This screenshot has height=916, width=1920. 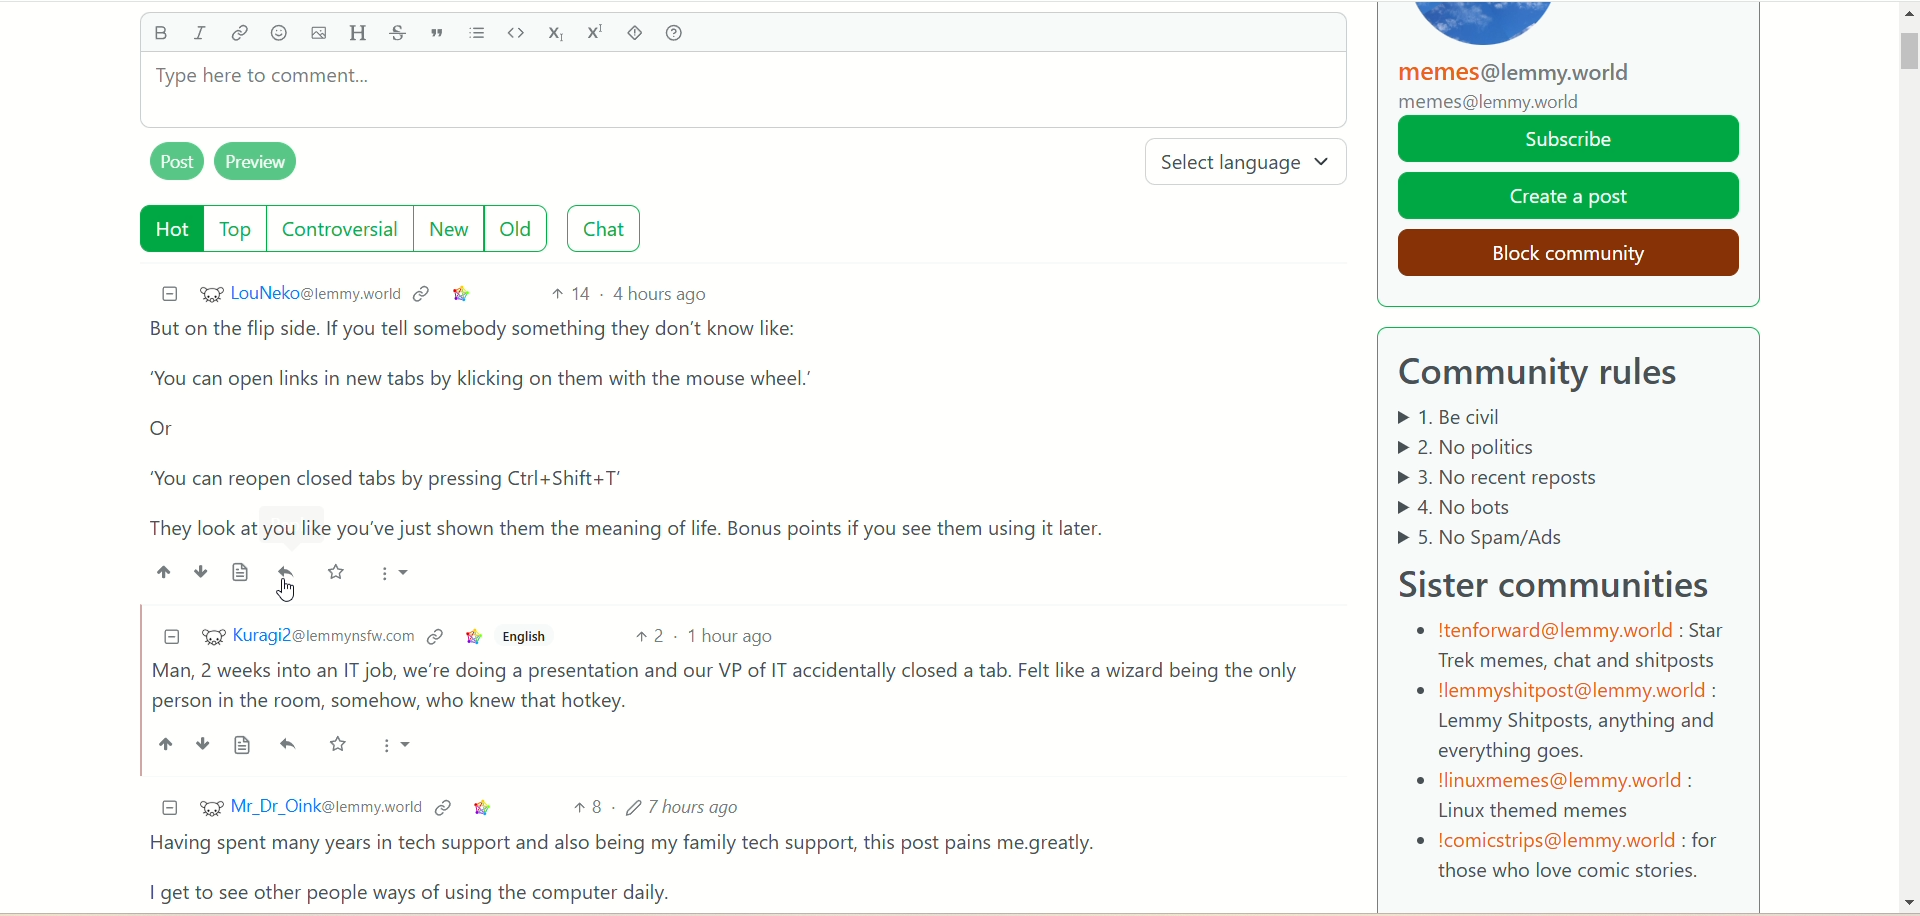 I want to click on strikethrough, so click(x=398, y=34).